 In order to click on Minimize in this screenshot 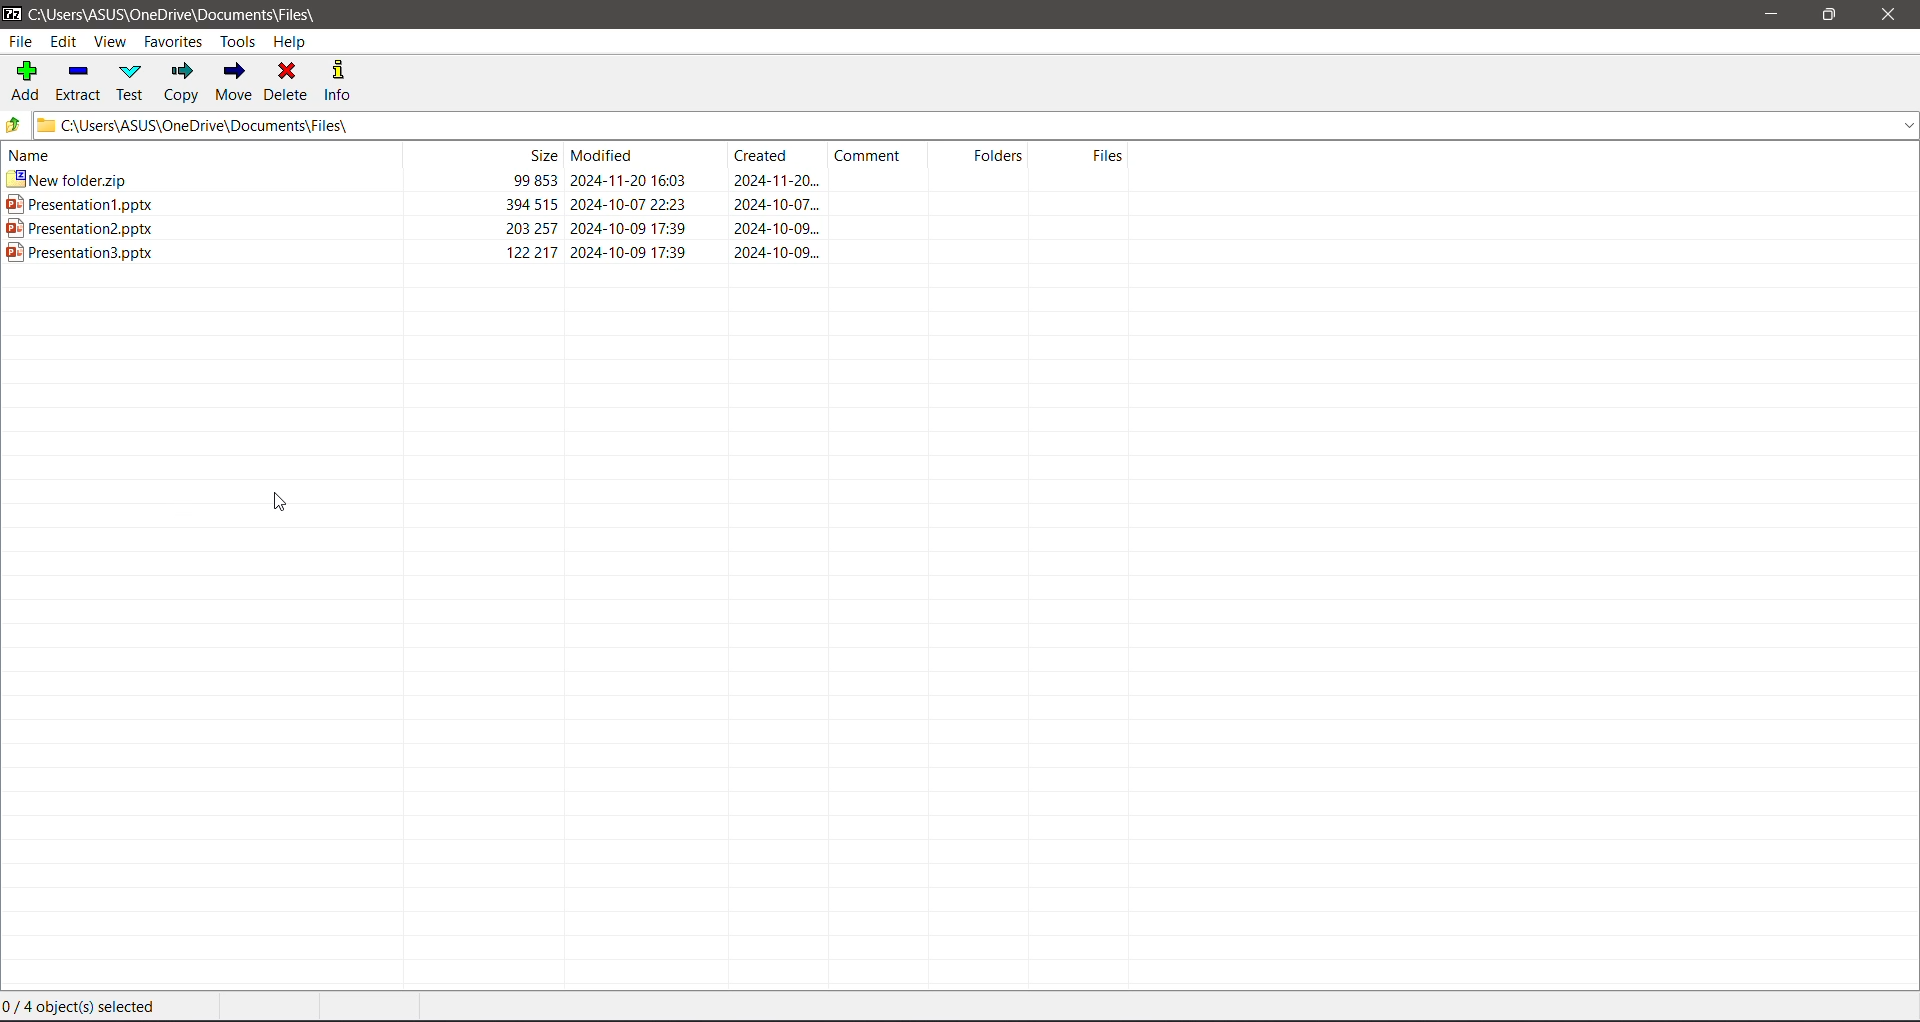, I will do `click(1771, 15)`.